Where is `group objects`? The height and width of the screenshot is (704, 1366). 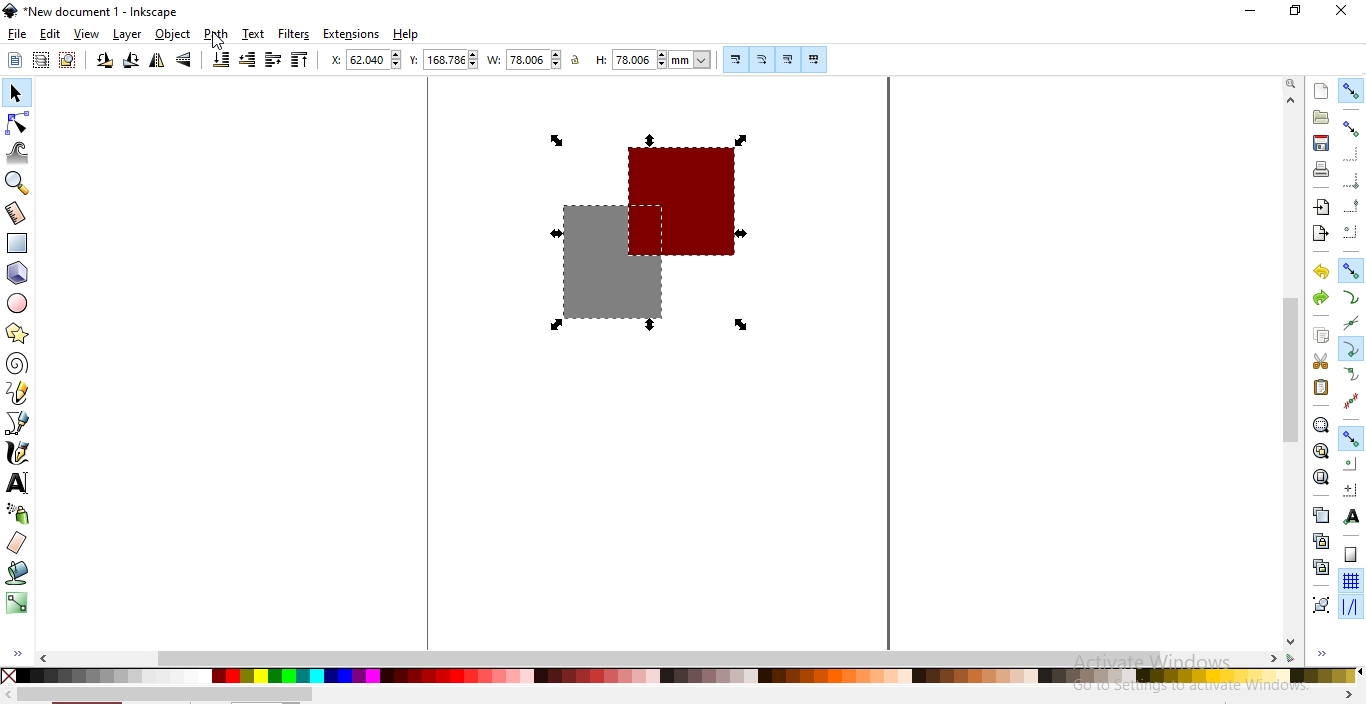
group objects is located at coordinates (1320, 606).